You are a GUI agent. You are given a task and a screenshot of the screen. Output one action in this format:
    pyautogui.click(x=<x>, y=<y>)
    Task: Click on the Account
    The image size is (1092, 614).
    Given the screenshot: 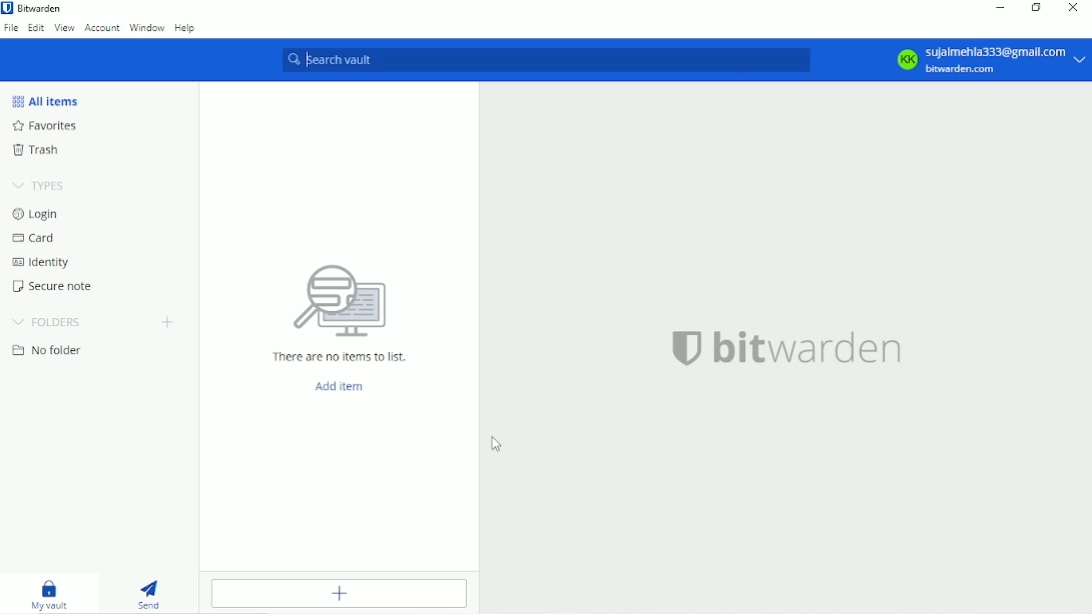 What is the action you would take?
    pyautogui.click(x=102, y=29)
    